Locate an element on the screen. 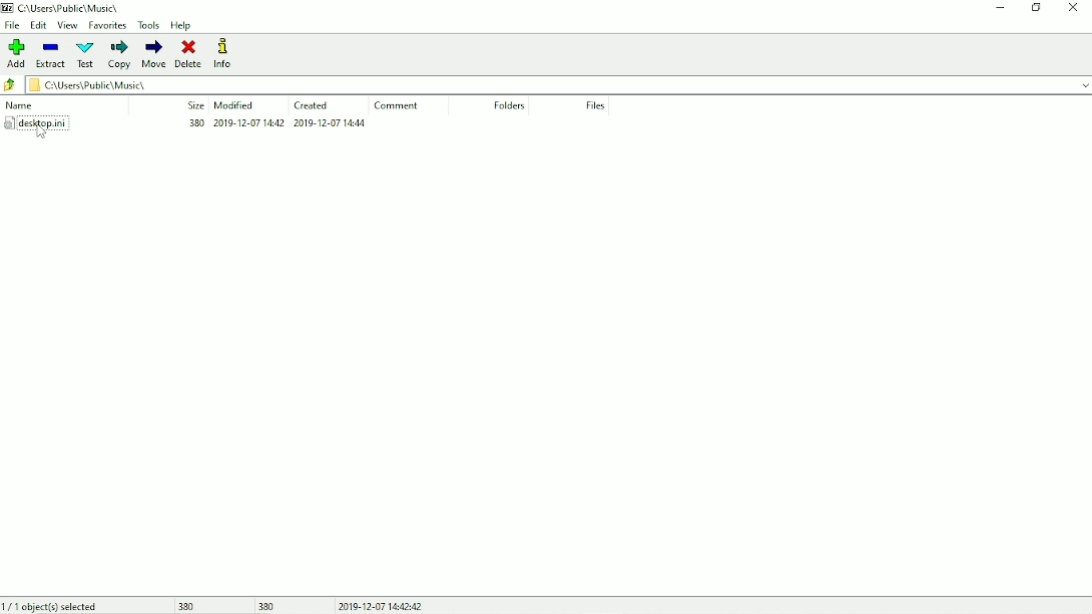  View is located at coordinates (67, 25).